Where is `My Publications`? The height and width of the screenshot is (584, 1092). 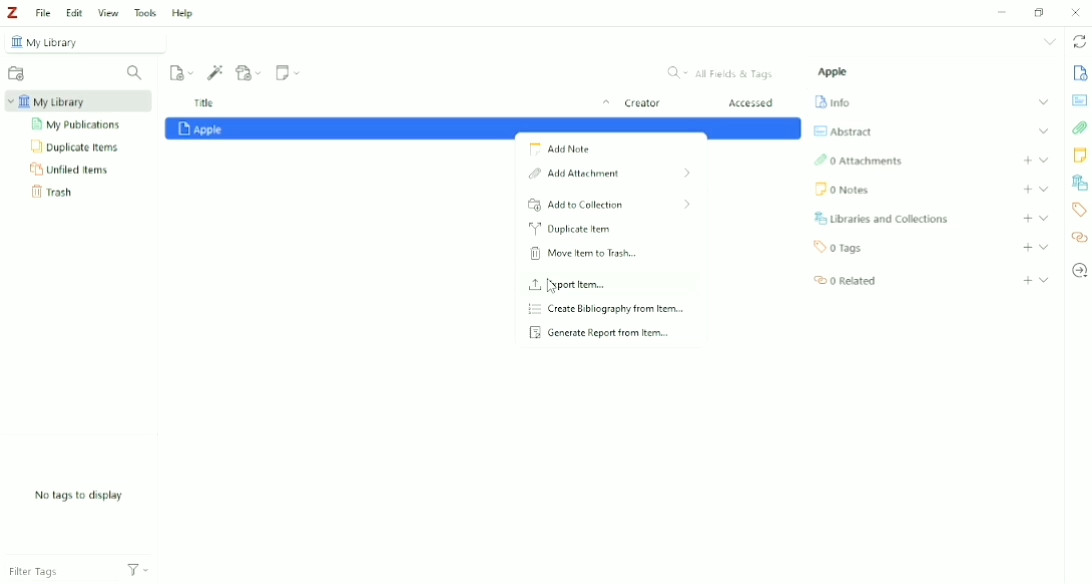 My Publications is located at coordinates (79, 125).